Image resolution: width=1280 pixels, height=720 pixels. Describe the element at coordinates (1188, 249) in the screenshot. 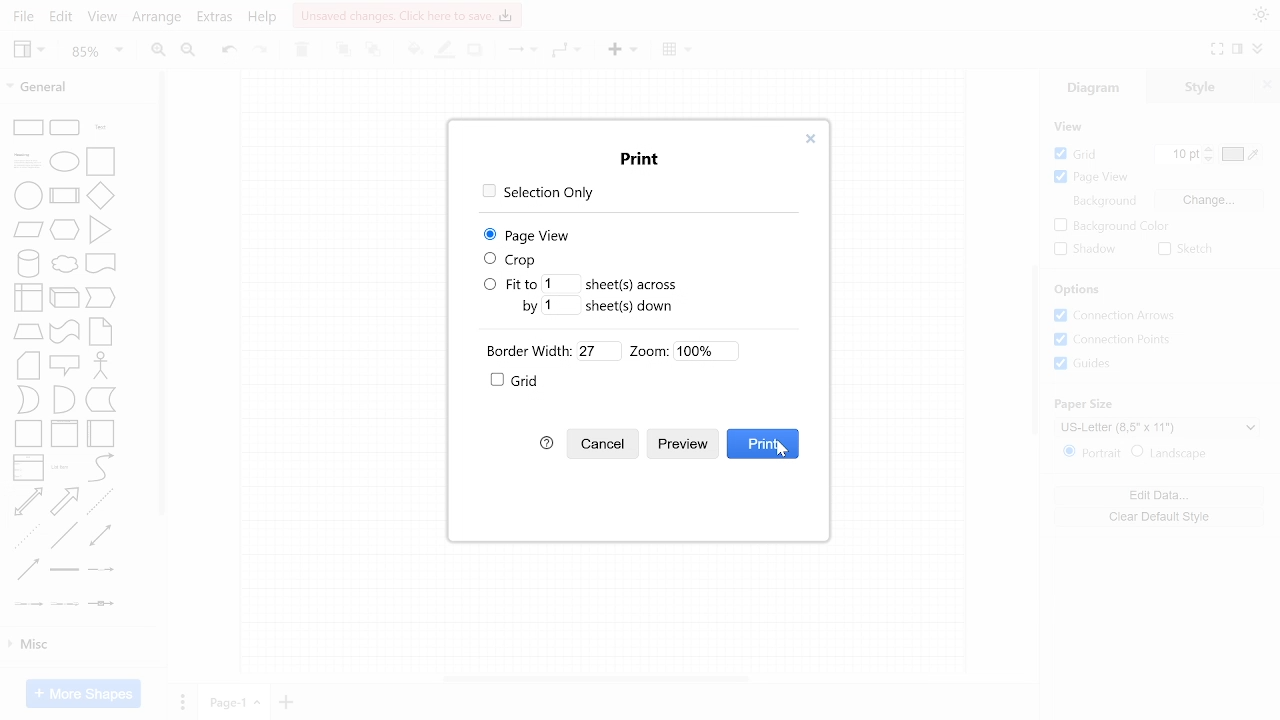

I see `Sketch` at that location.